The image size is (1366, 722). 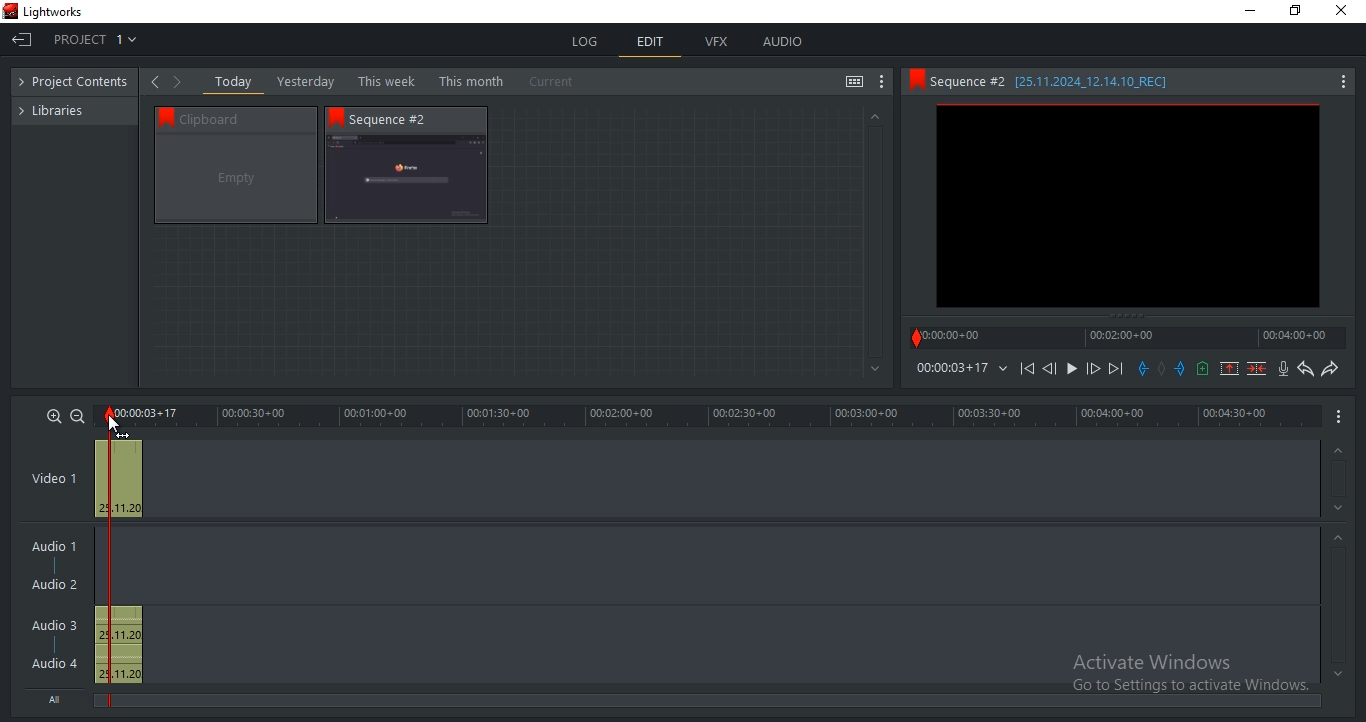 What do you see at coordinates (1229, 367) in the screenshot?
I see `remove marked section` at bounding box center [1229, 367].